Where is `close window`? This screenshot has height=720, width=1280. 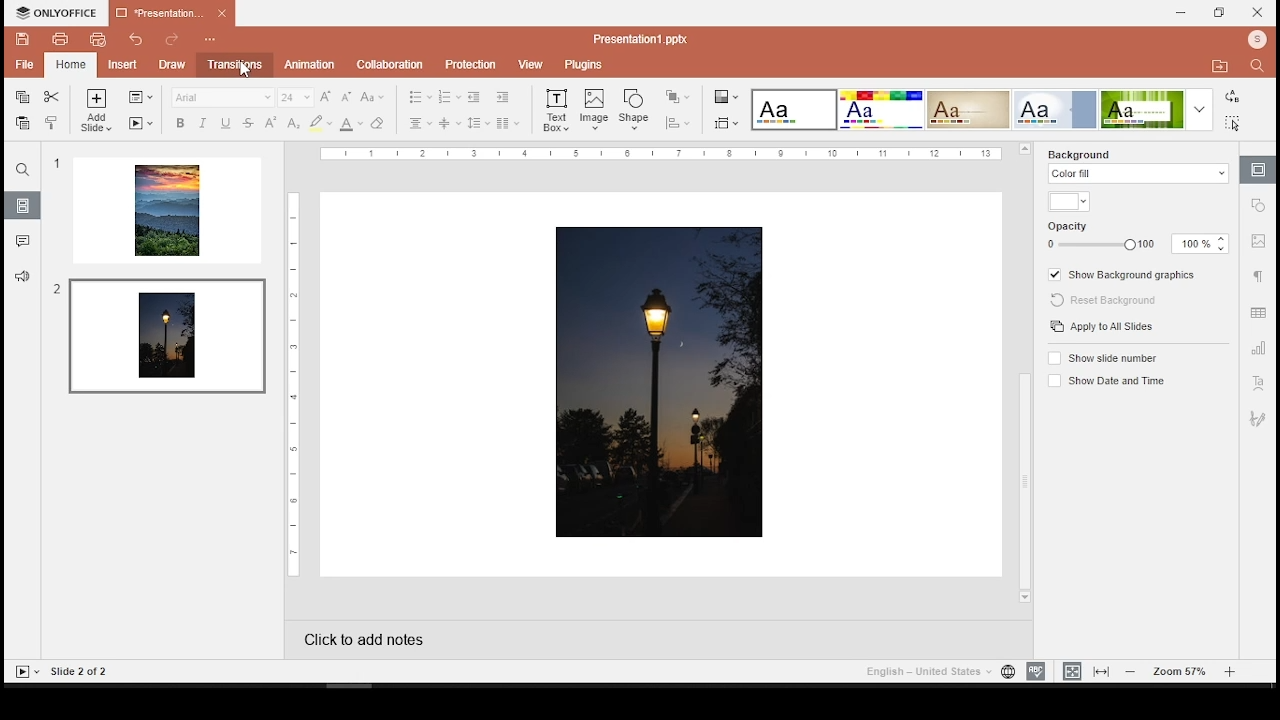
close window is located at coordinates (1260, 13).